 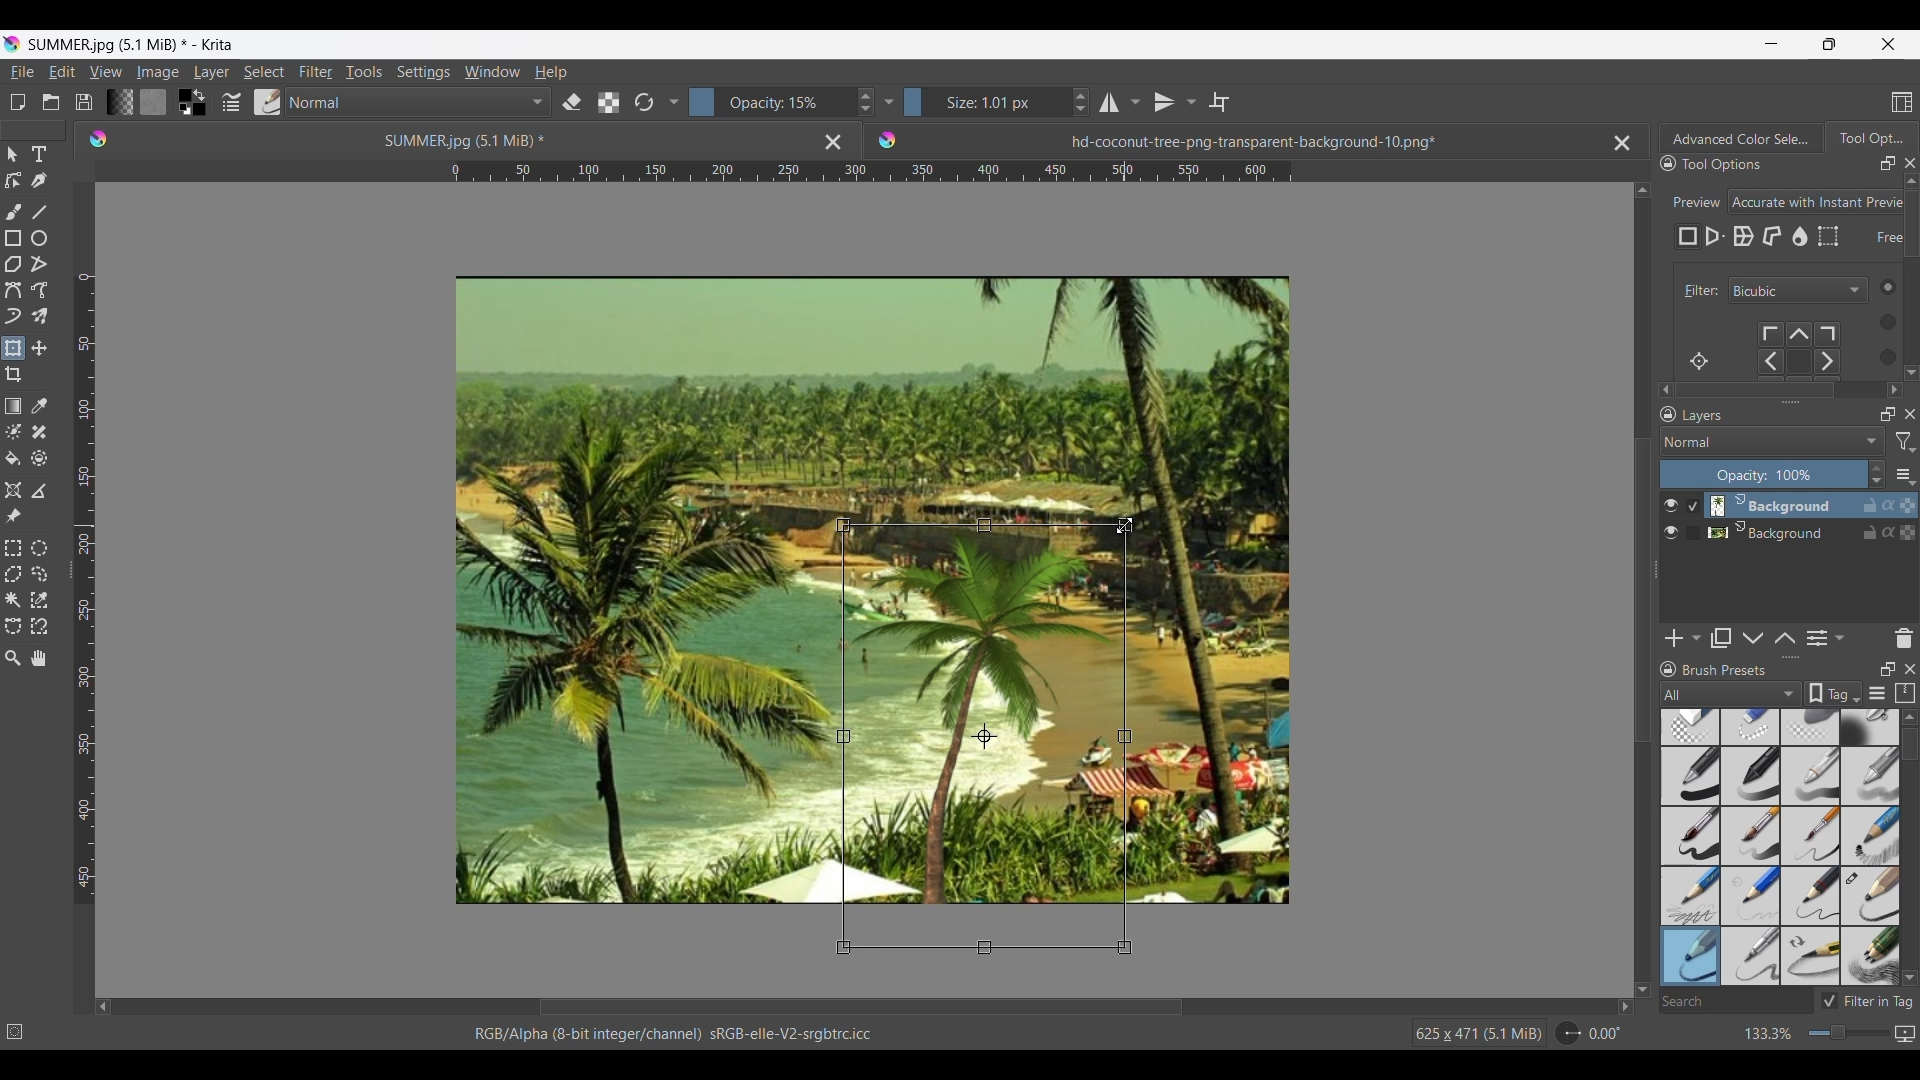 What do you see at coordinates (1870, 727) in the screenshot?
I see `airbrush soft` at bounding box center [1870, 727].